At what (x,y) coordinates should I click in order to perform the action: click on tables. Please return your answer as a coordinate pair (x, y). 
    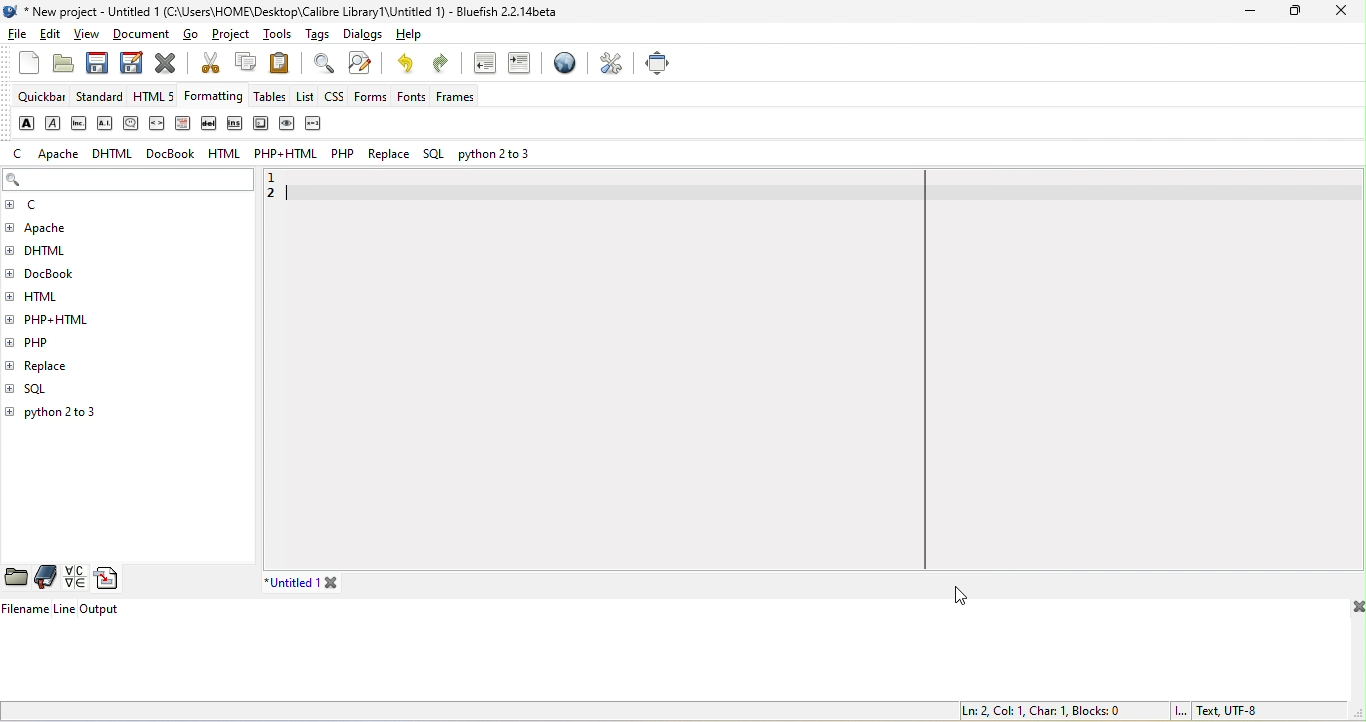
    Looking at the image, I should click on (272, 99).